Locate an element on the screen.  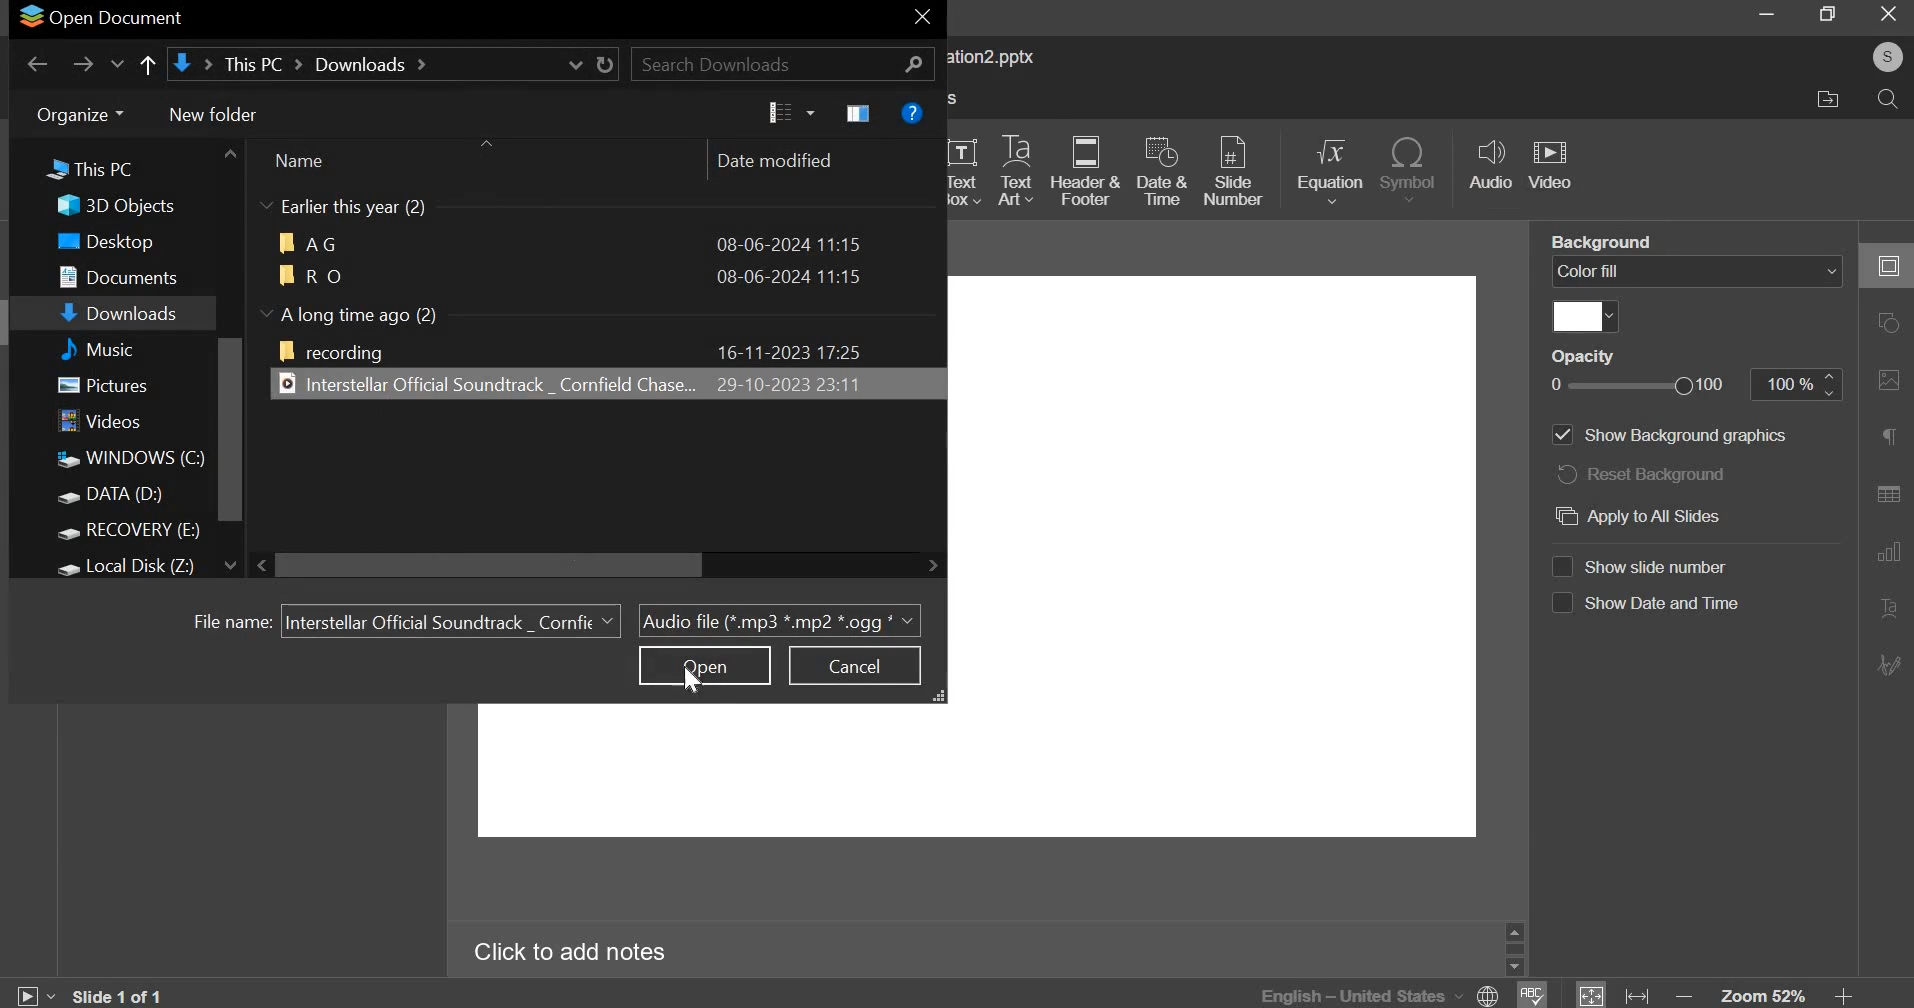
creation date is located at coordinates (790, 276).